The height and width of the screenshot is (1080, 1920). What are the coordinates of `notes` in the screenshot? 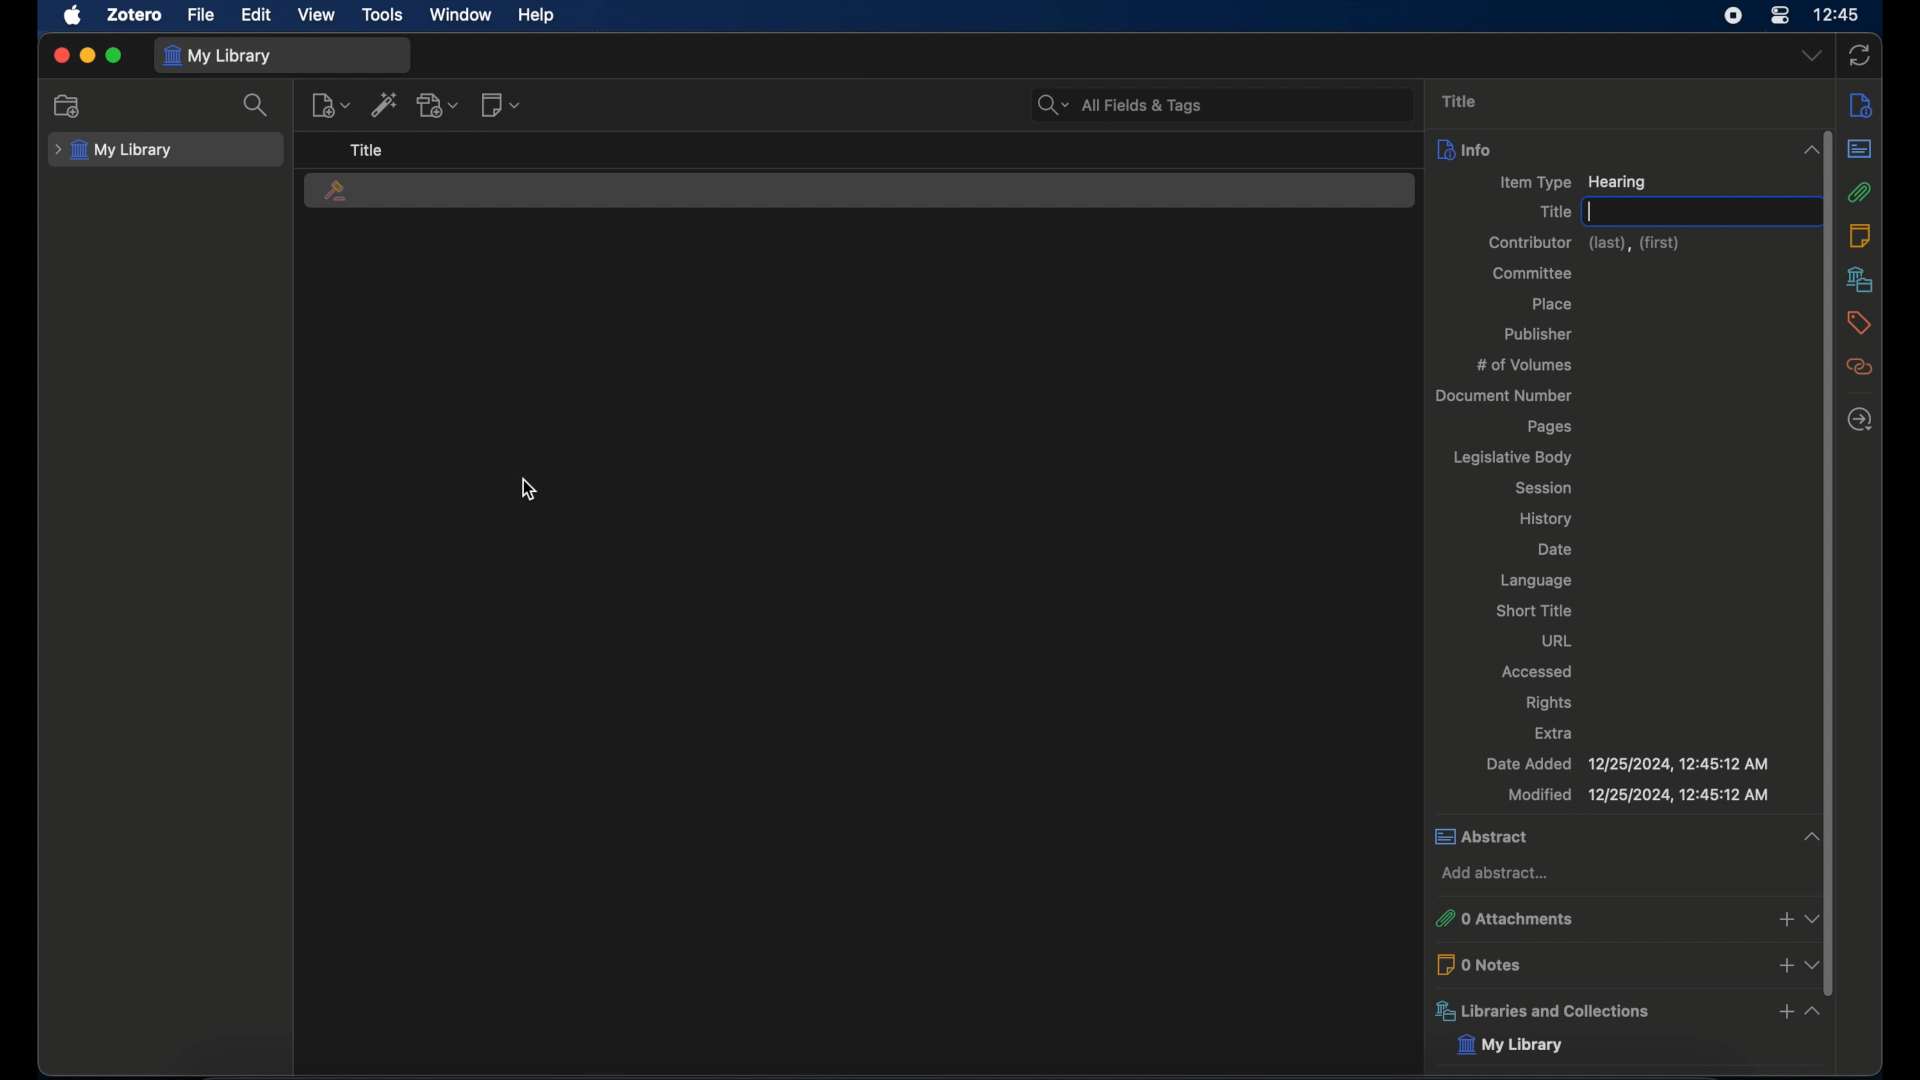 It's located at (1859, 236).